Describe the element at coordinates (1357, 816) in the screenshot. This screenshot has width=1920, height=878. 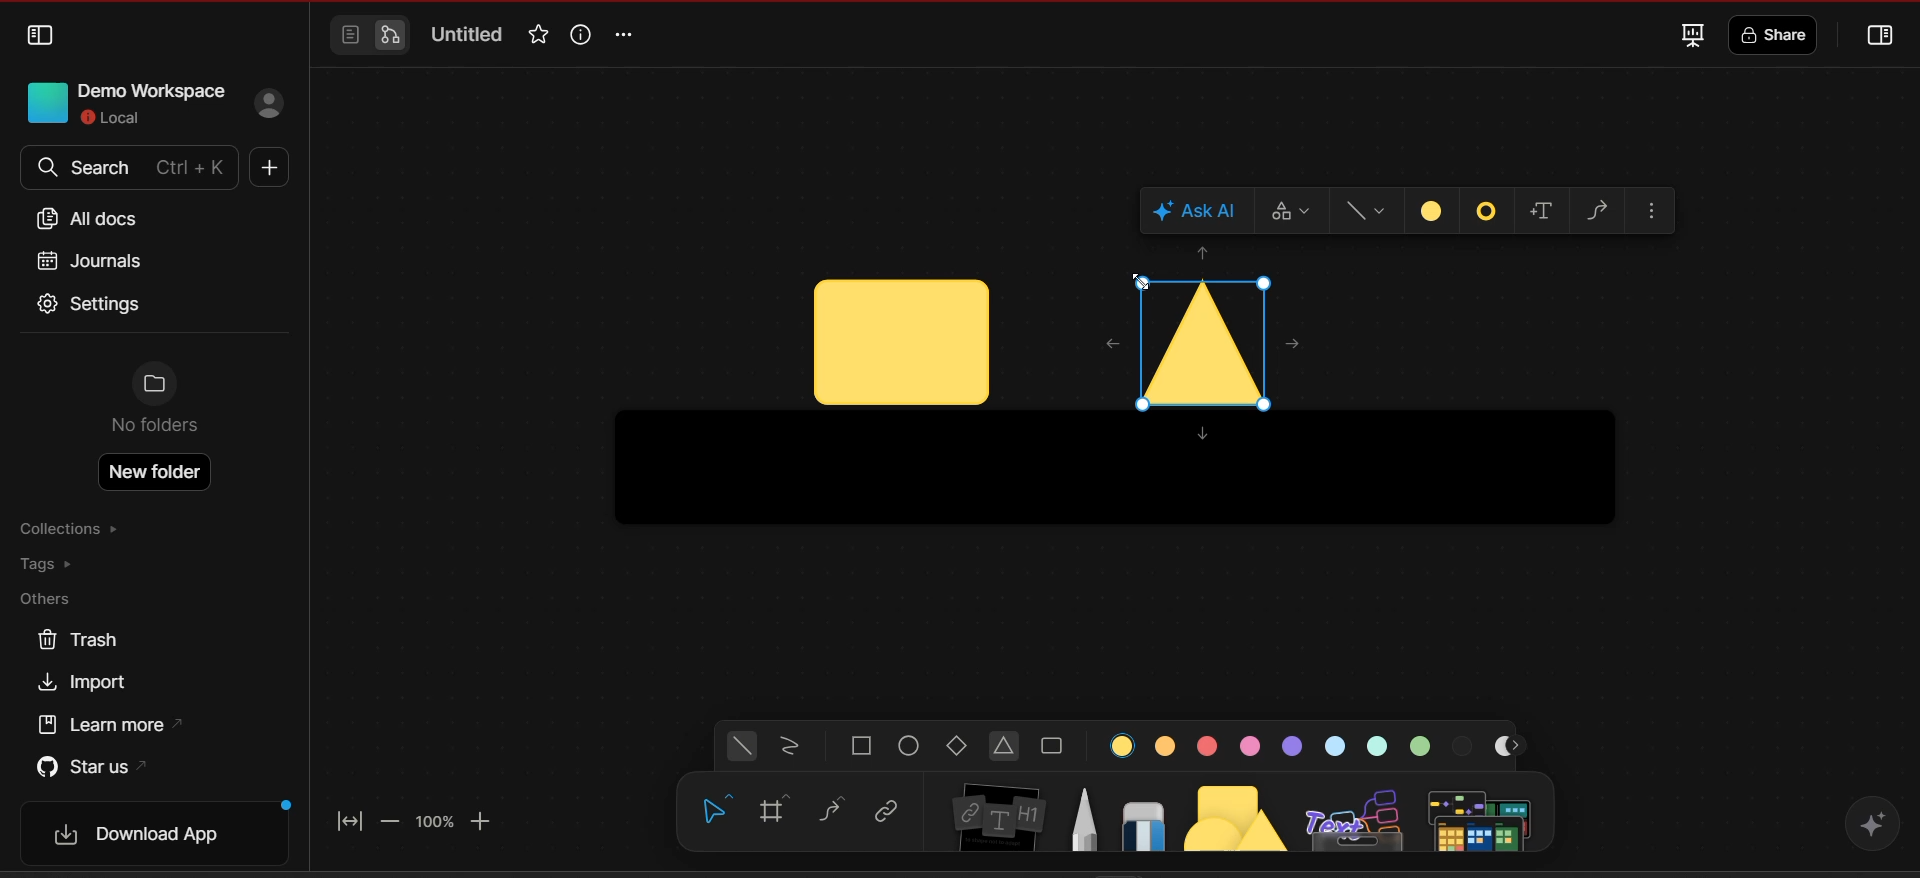
I see `others` at that location.